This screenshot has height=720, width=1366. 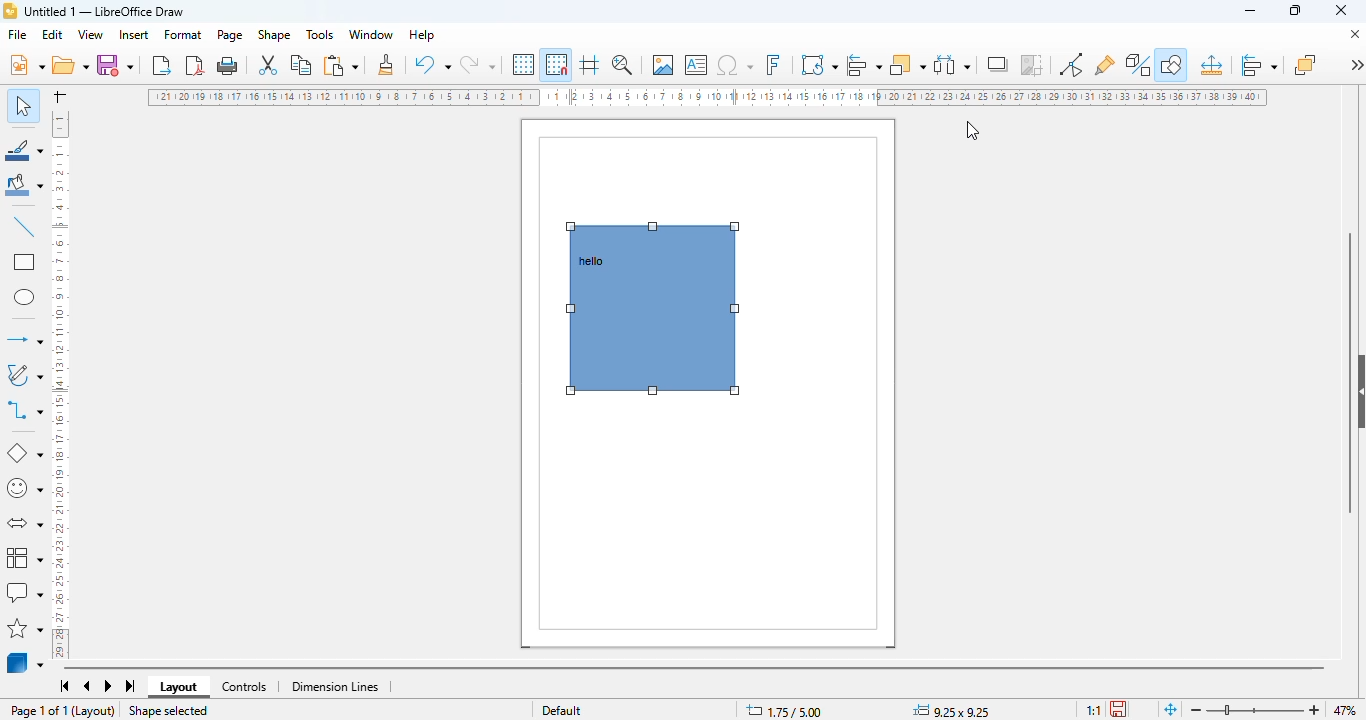 What do you see at coordinates (1357, 392) in the screenshot?
I see `show` at bounding box center [1357, 392].